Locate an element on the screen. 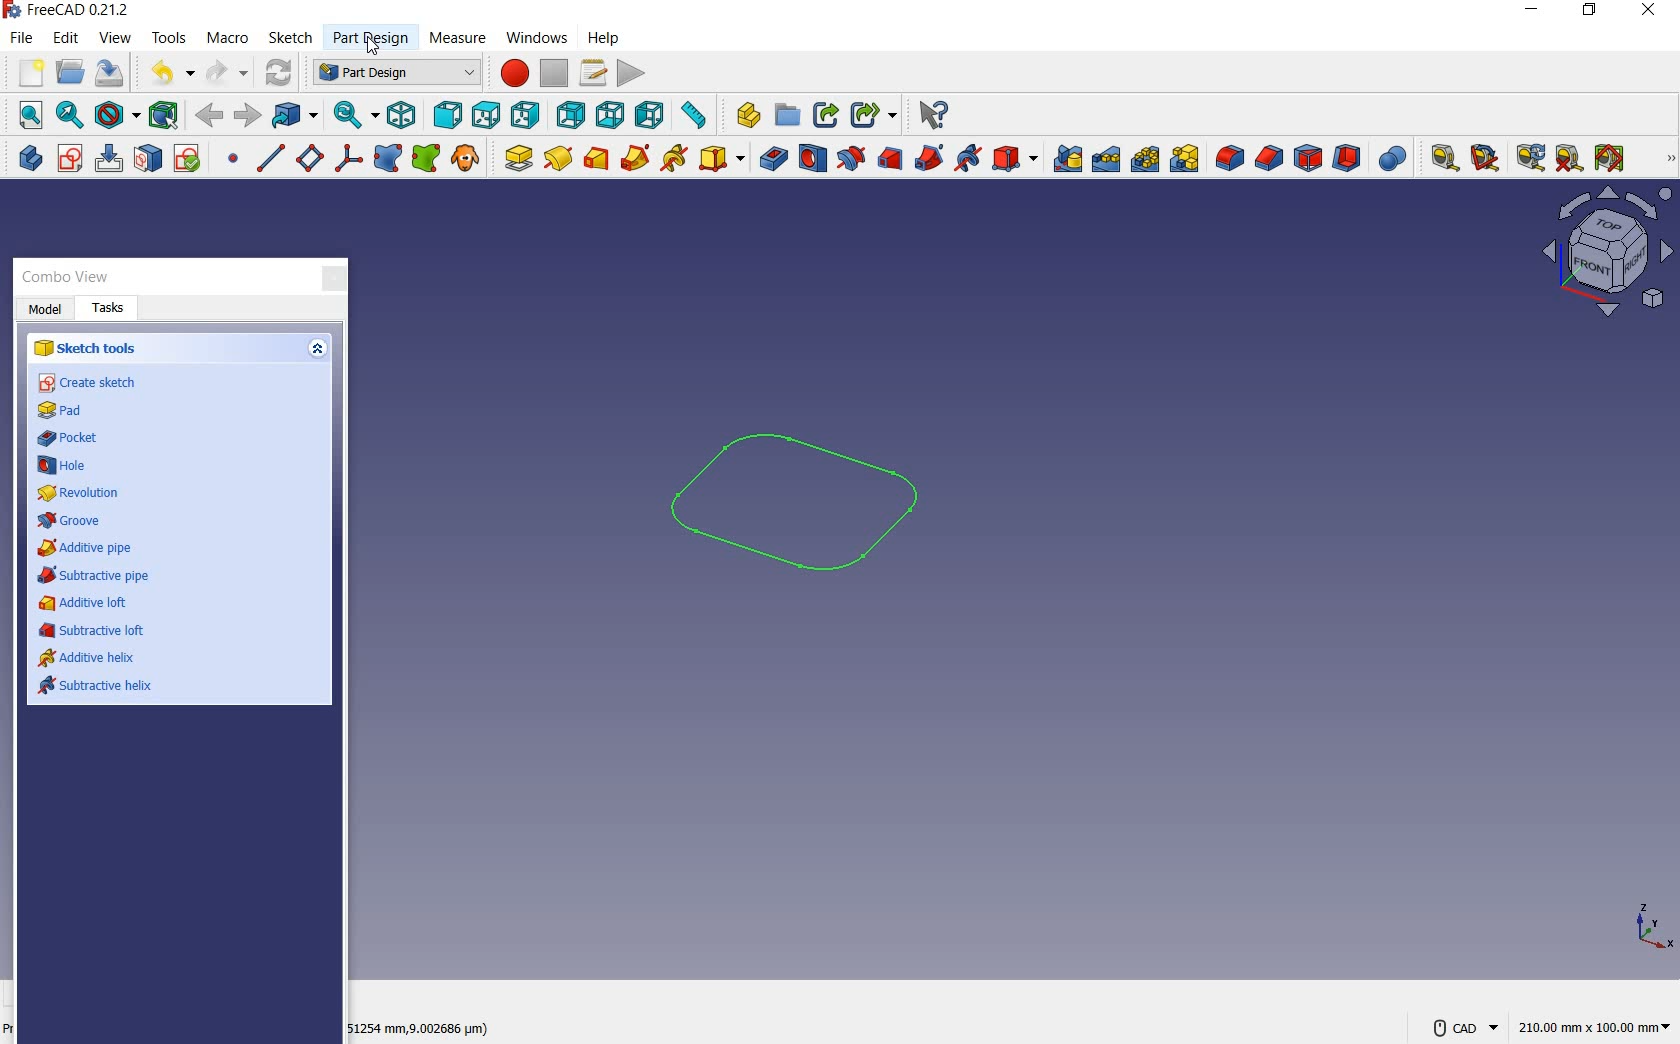 The width and height of the screenshot is (1680, 1044). Cursor is located at coordinates (536, 37).